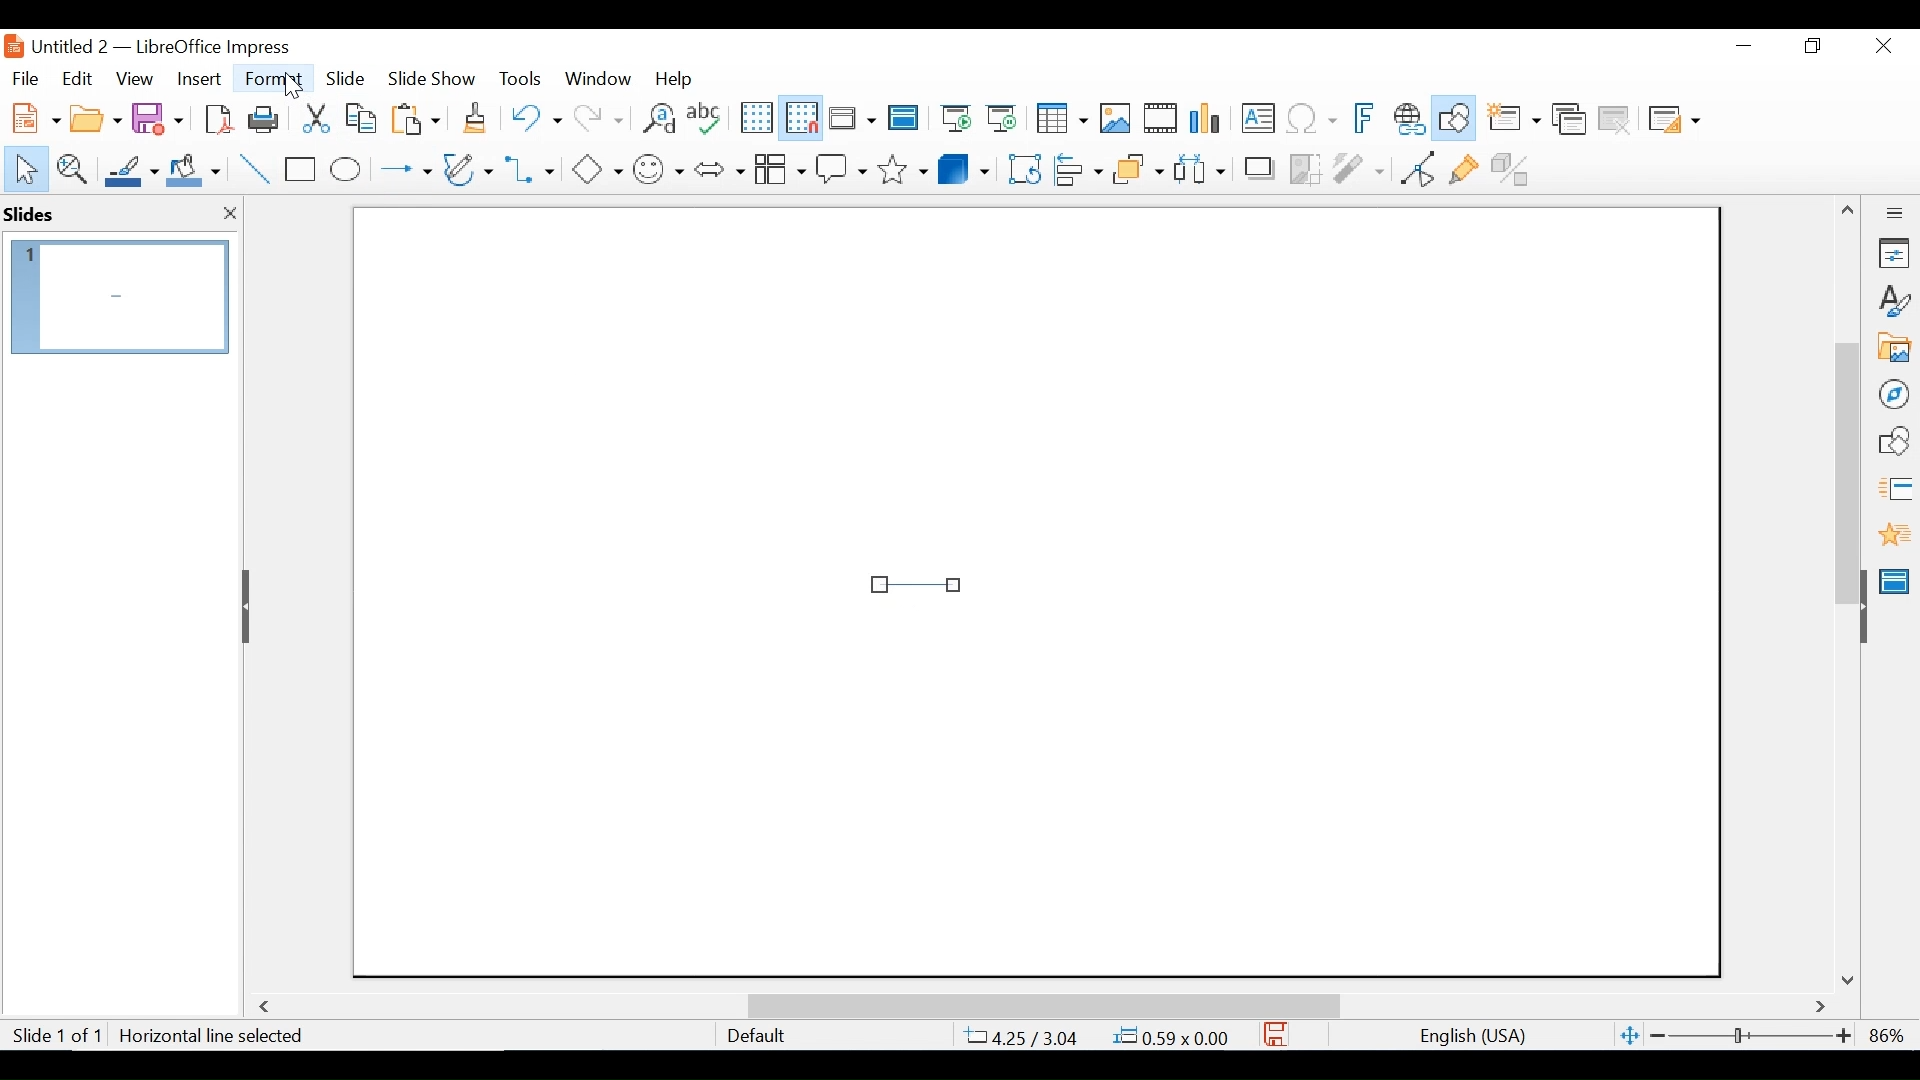  What do you see at coordinates (477, 117) in the screenshot?
I see `Clone Formatting` at bounding box center [477, 117].